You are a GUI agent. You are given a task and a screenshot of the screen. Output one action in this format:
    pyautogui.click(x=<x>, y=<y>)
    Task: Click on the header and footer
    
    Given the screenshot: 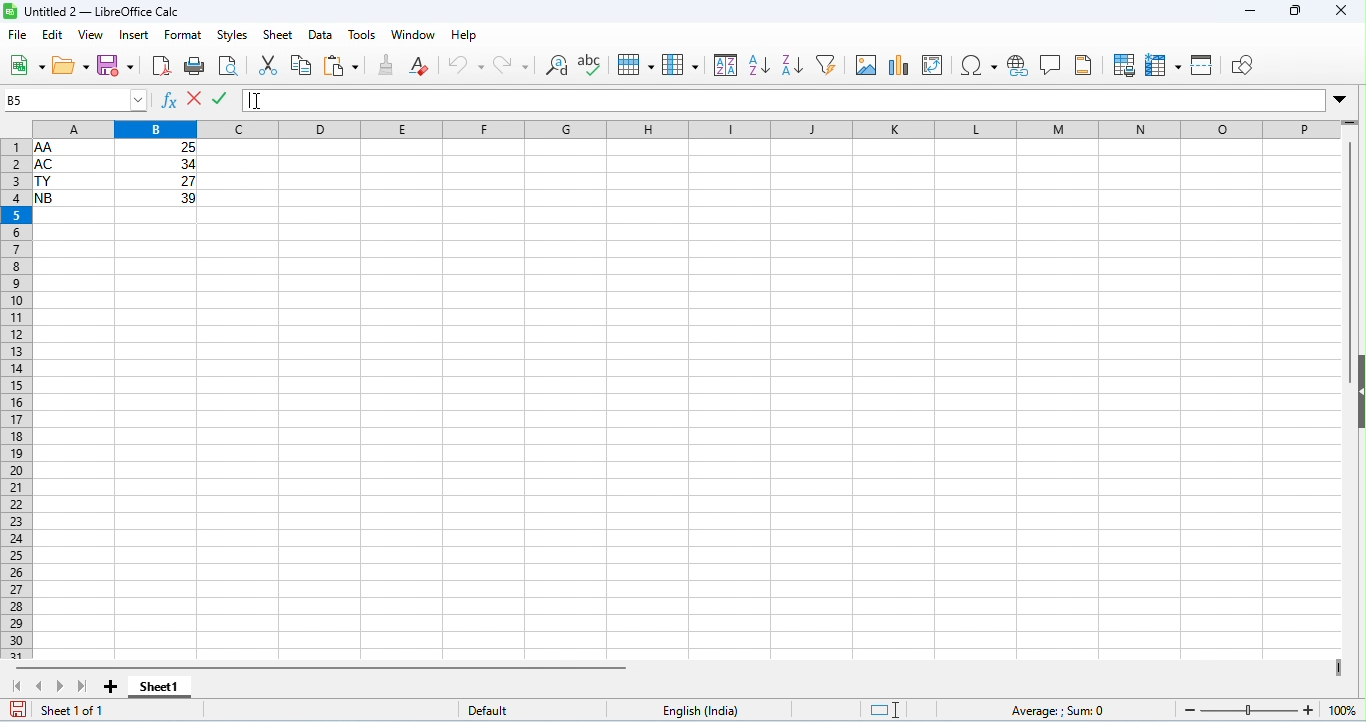 What is the action you would take?
    pyautogui.click(x=1086, y=65)
    